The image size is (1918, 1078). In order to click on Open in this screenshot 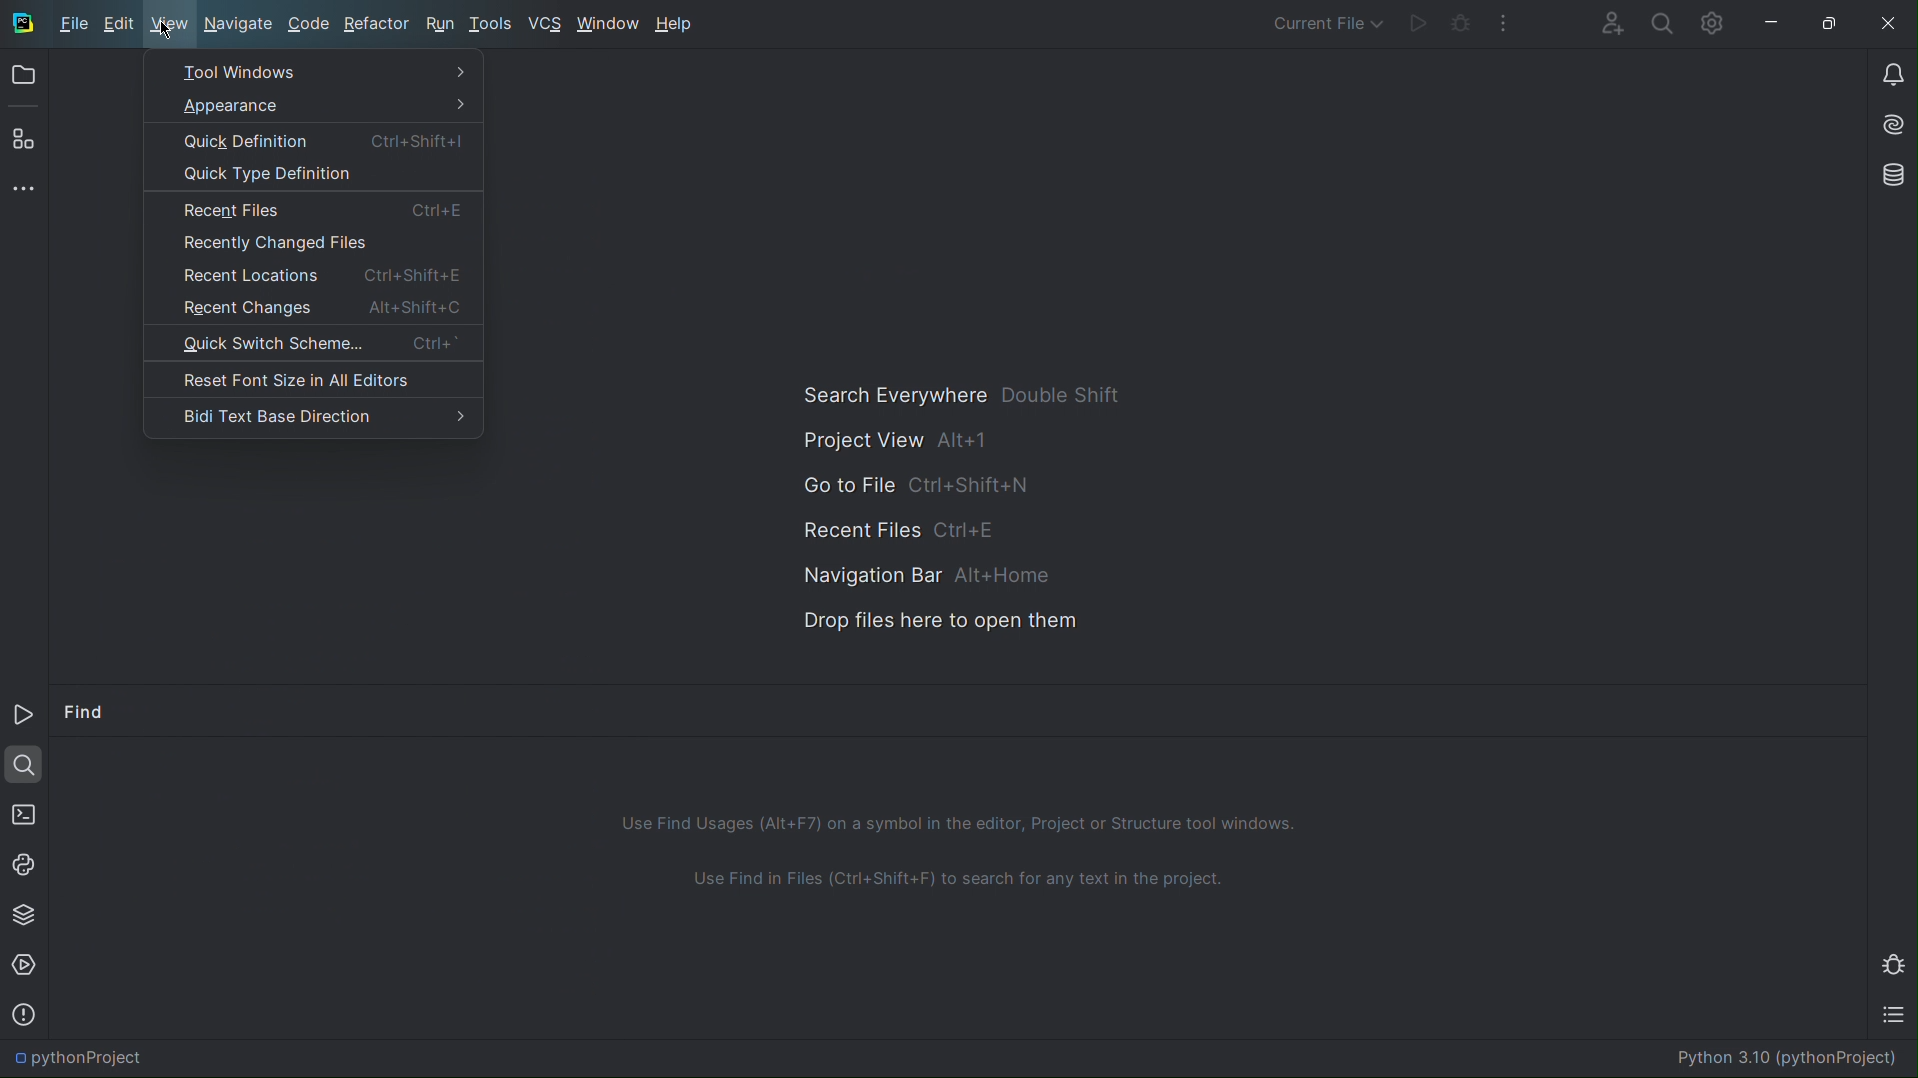, I will do `click(23, 79)`.